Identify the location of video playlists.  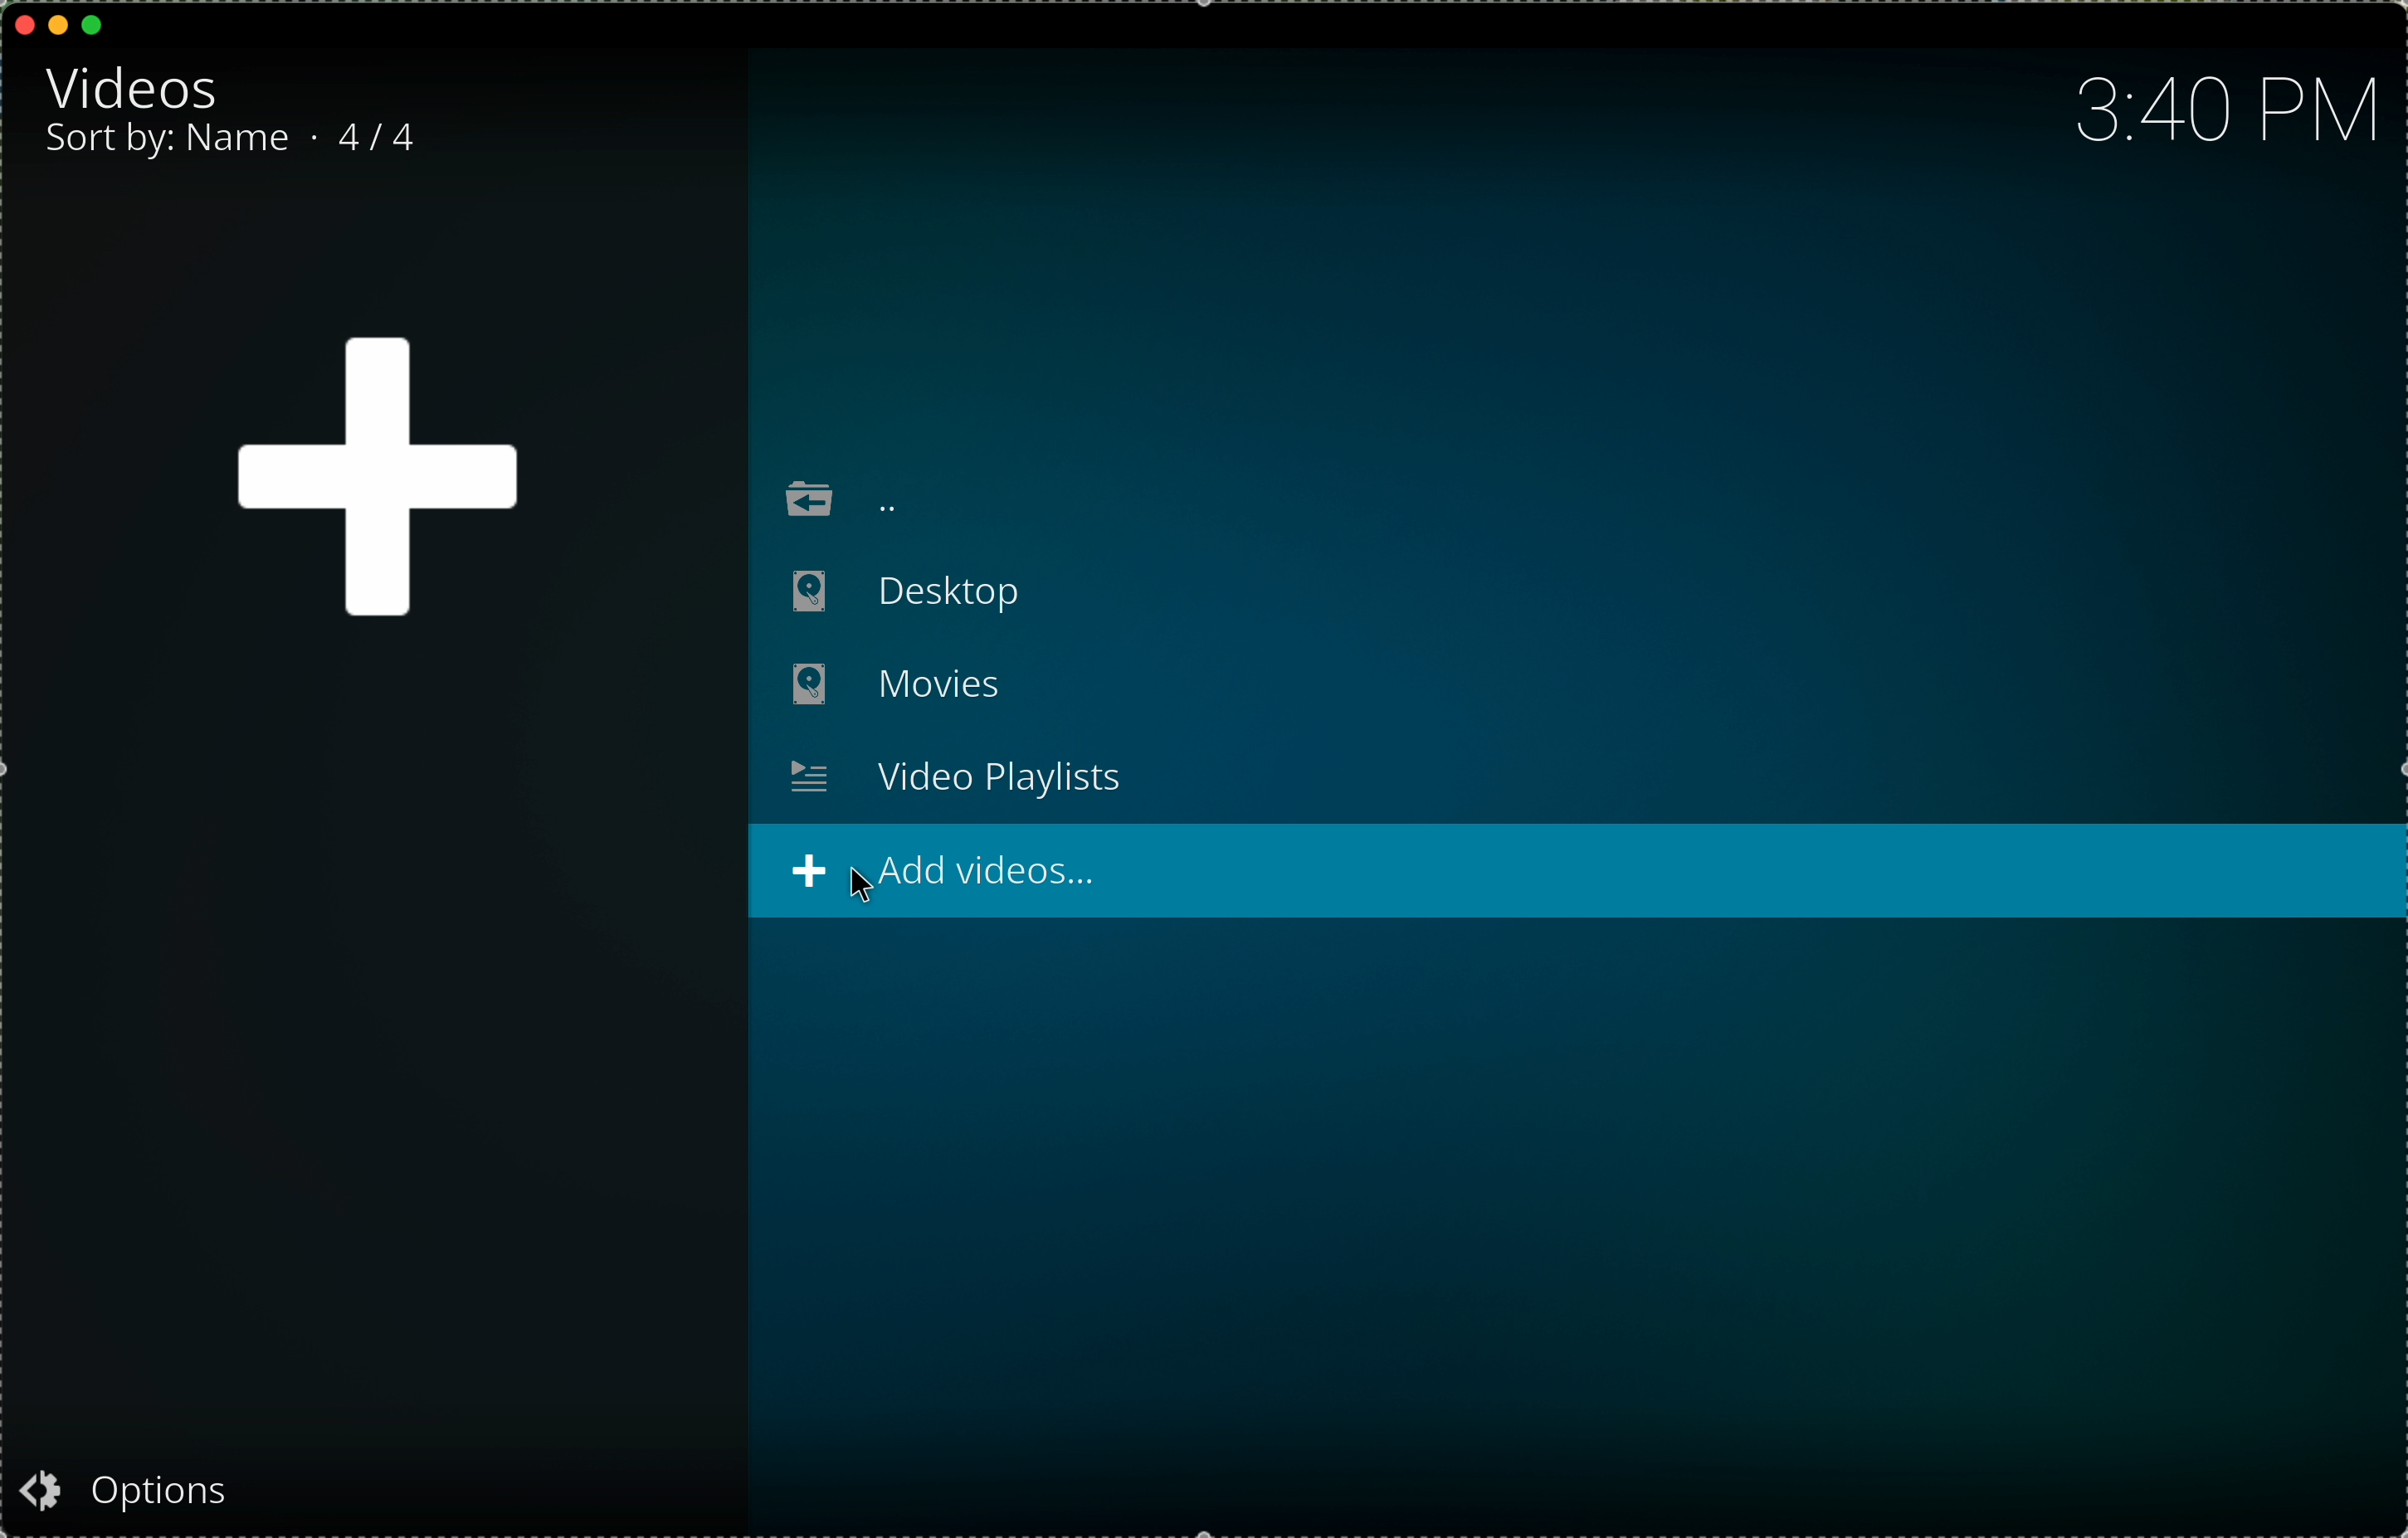
(957, 777).